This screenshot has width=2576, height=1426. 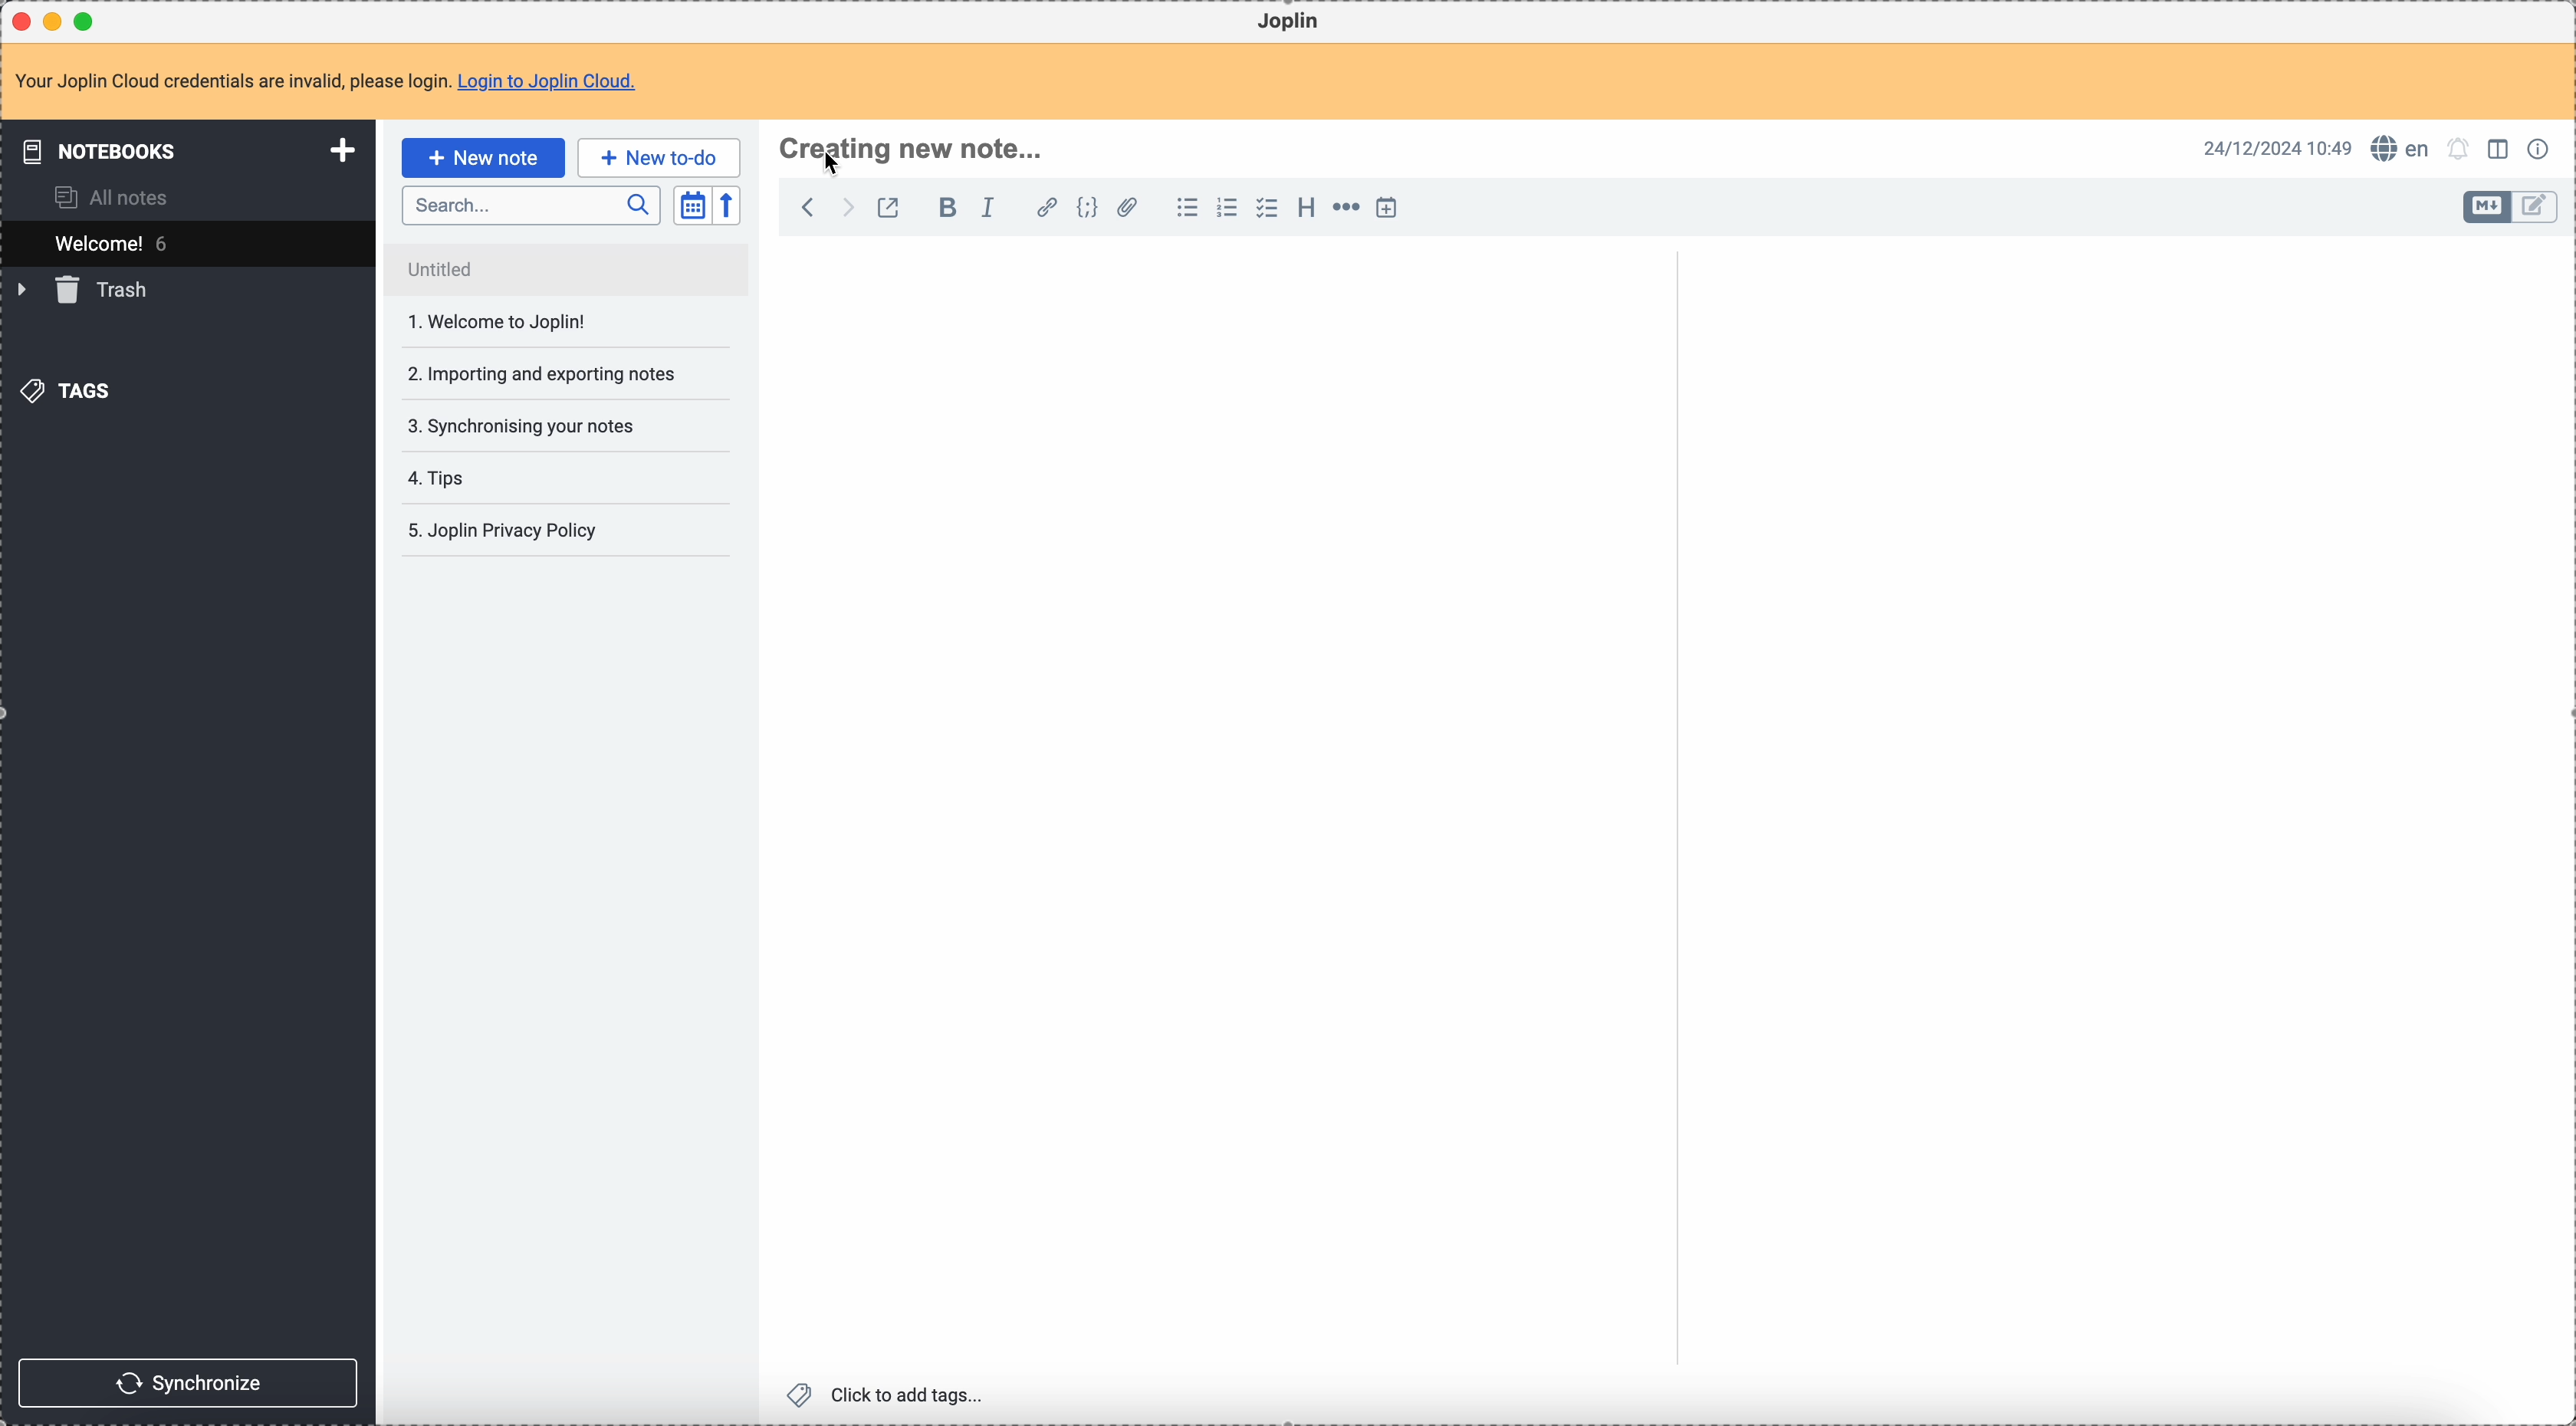 I want to click on spell checker, so click(x=2402, y=150).